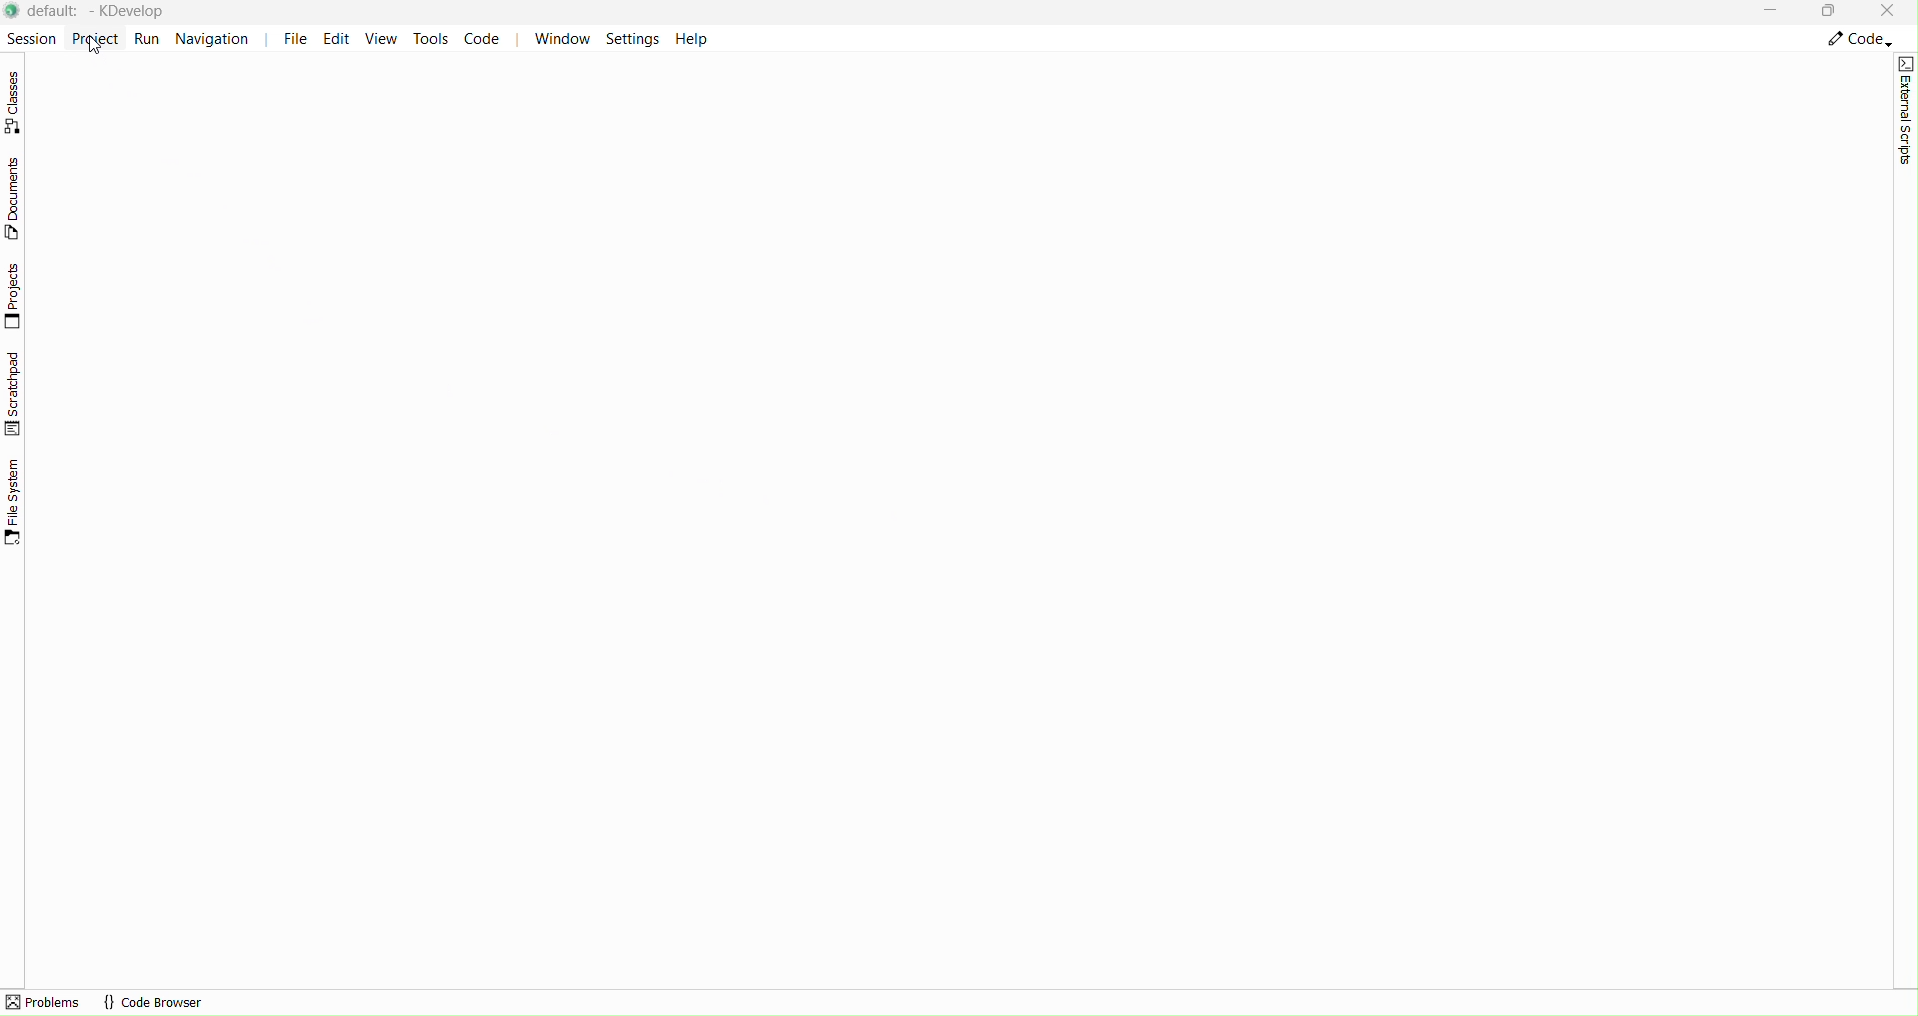 The width and height of the screenshot is (1918, 1016). What do you see at coordinates (561, 38) in the screenshot?
I see `Window` at bounding box center [561, 38].